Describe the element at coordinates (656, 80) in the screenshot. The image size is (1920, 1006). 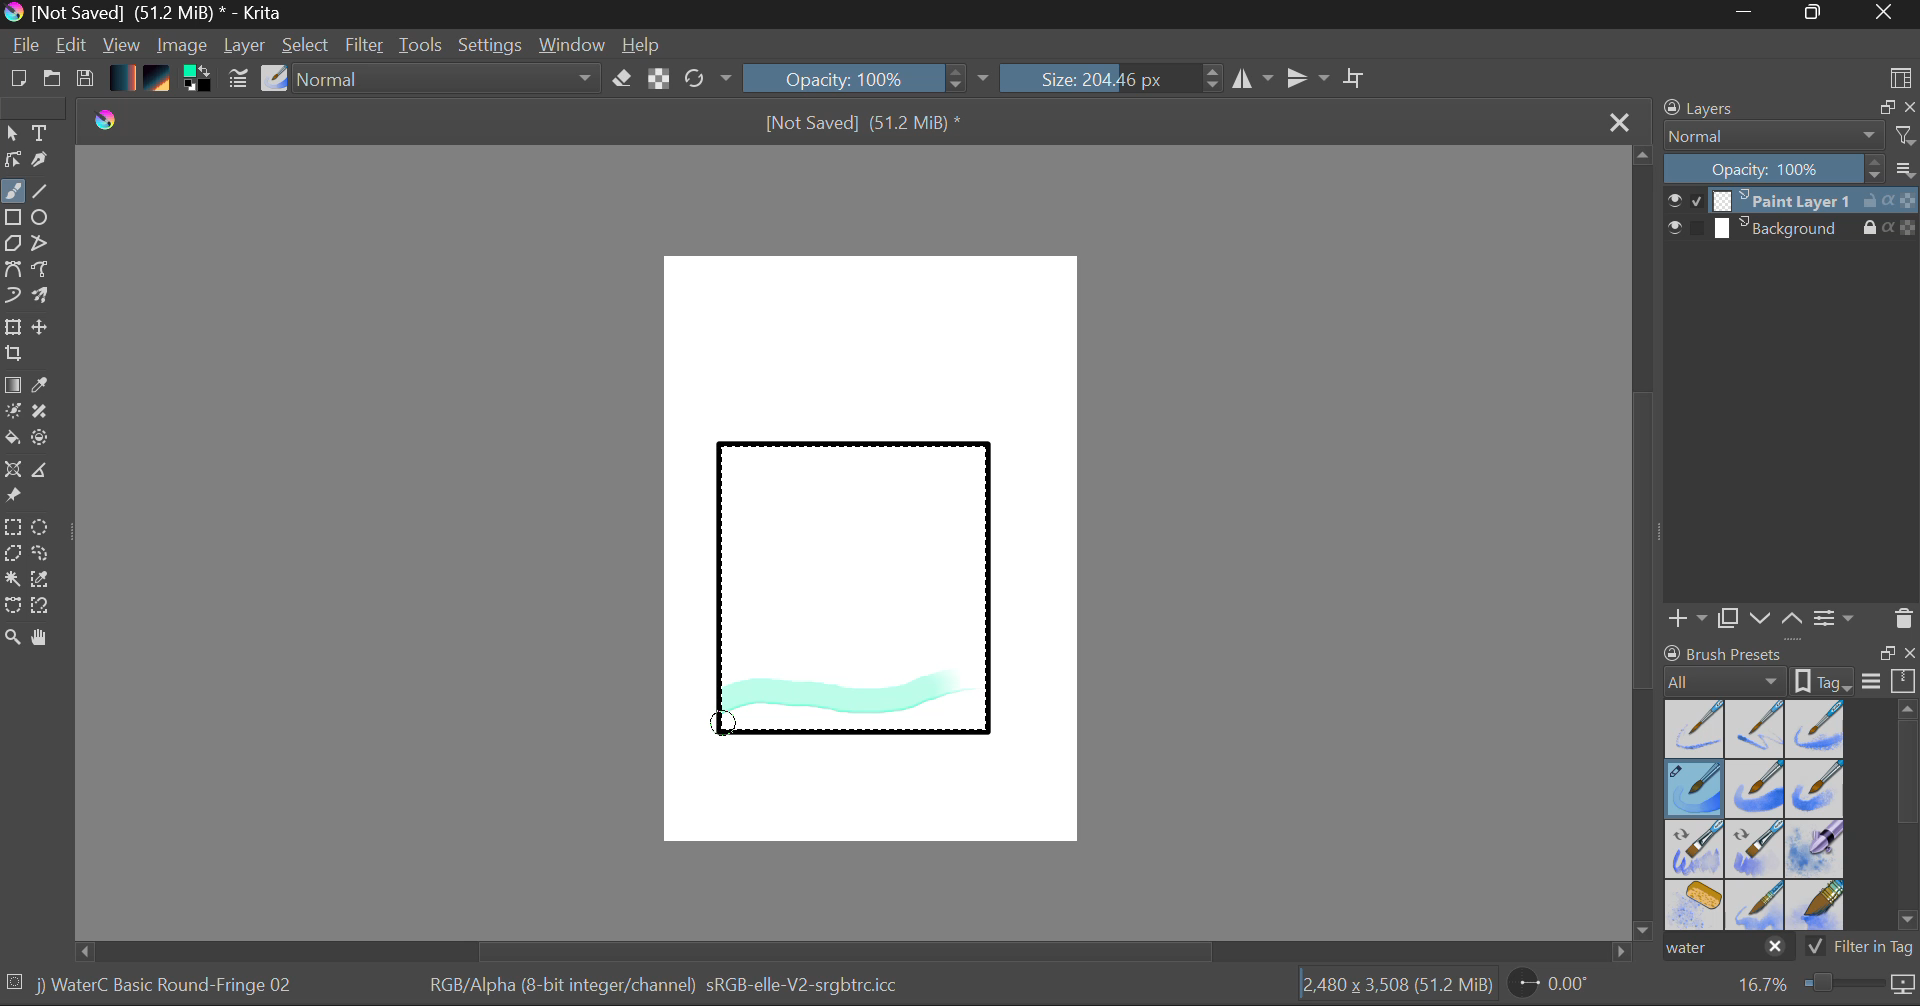
I see `Lock Alpha` at that location.